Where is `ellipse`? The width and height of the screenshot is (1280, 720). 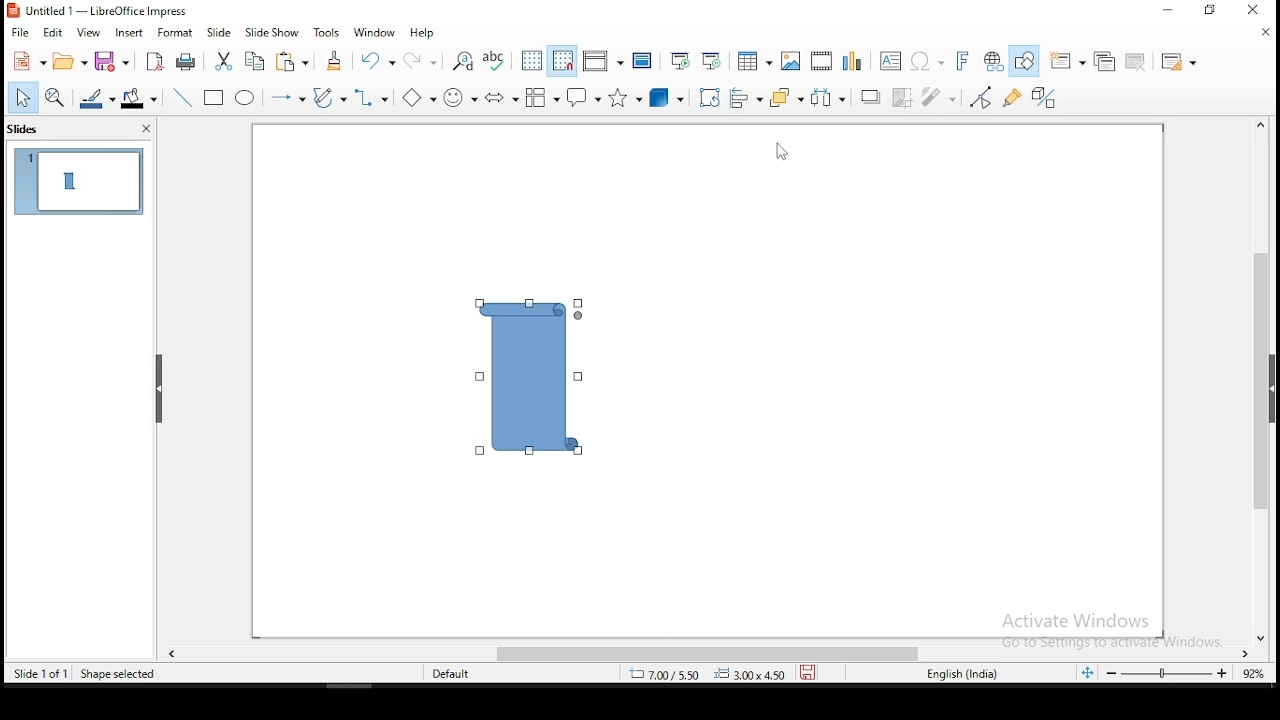 ellipse is located at coordinates (247, 99).